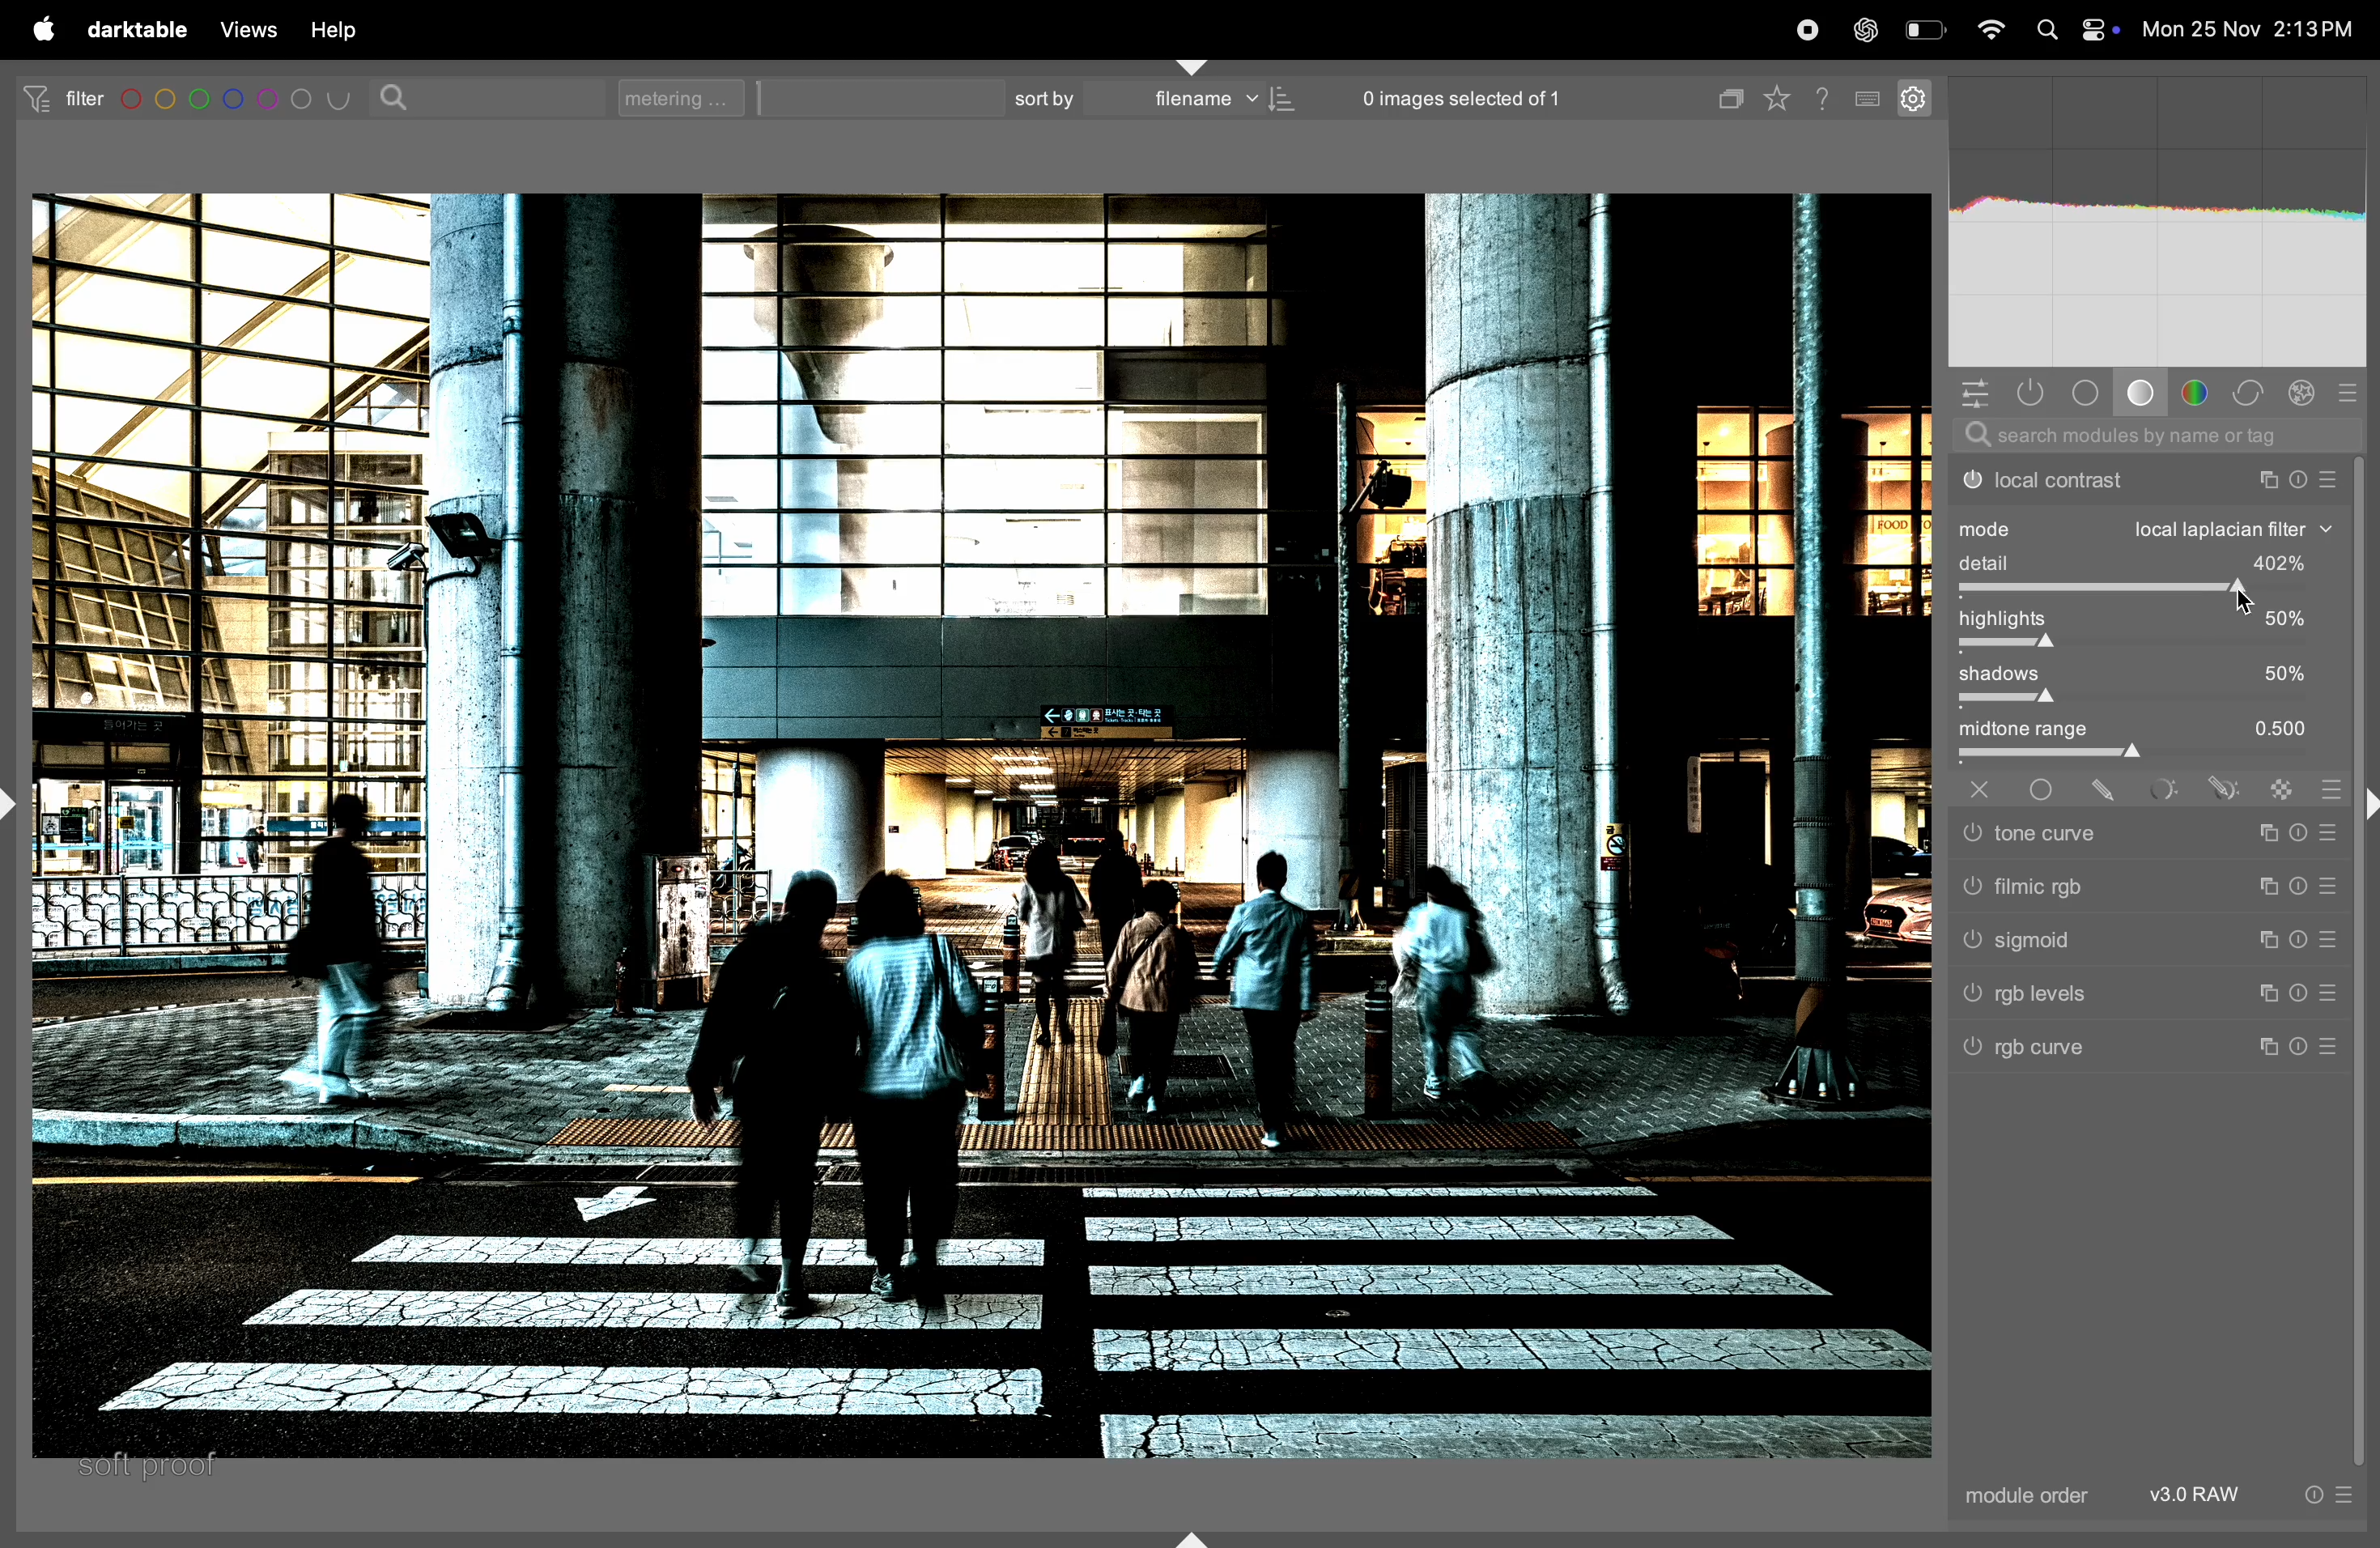 The width and height of the screenshot is (2380, 1548). What do you see at coordinates (1726, 94) in the screenshot?
I see `copy` at bounding box center [1726, 94].